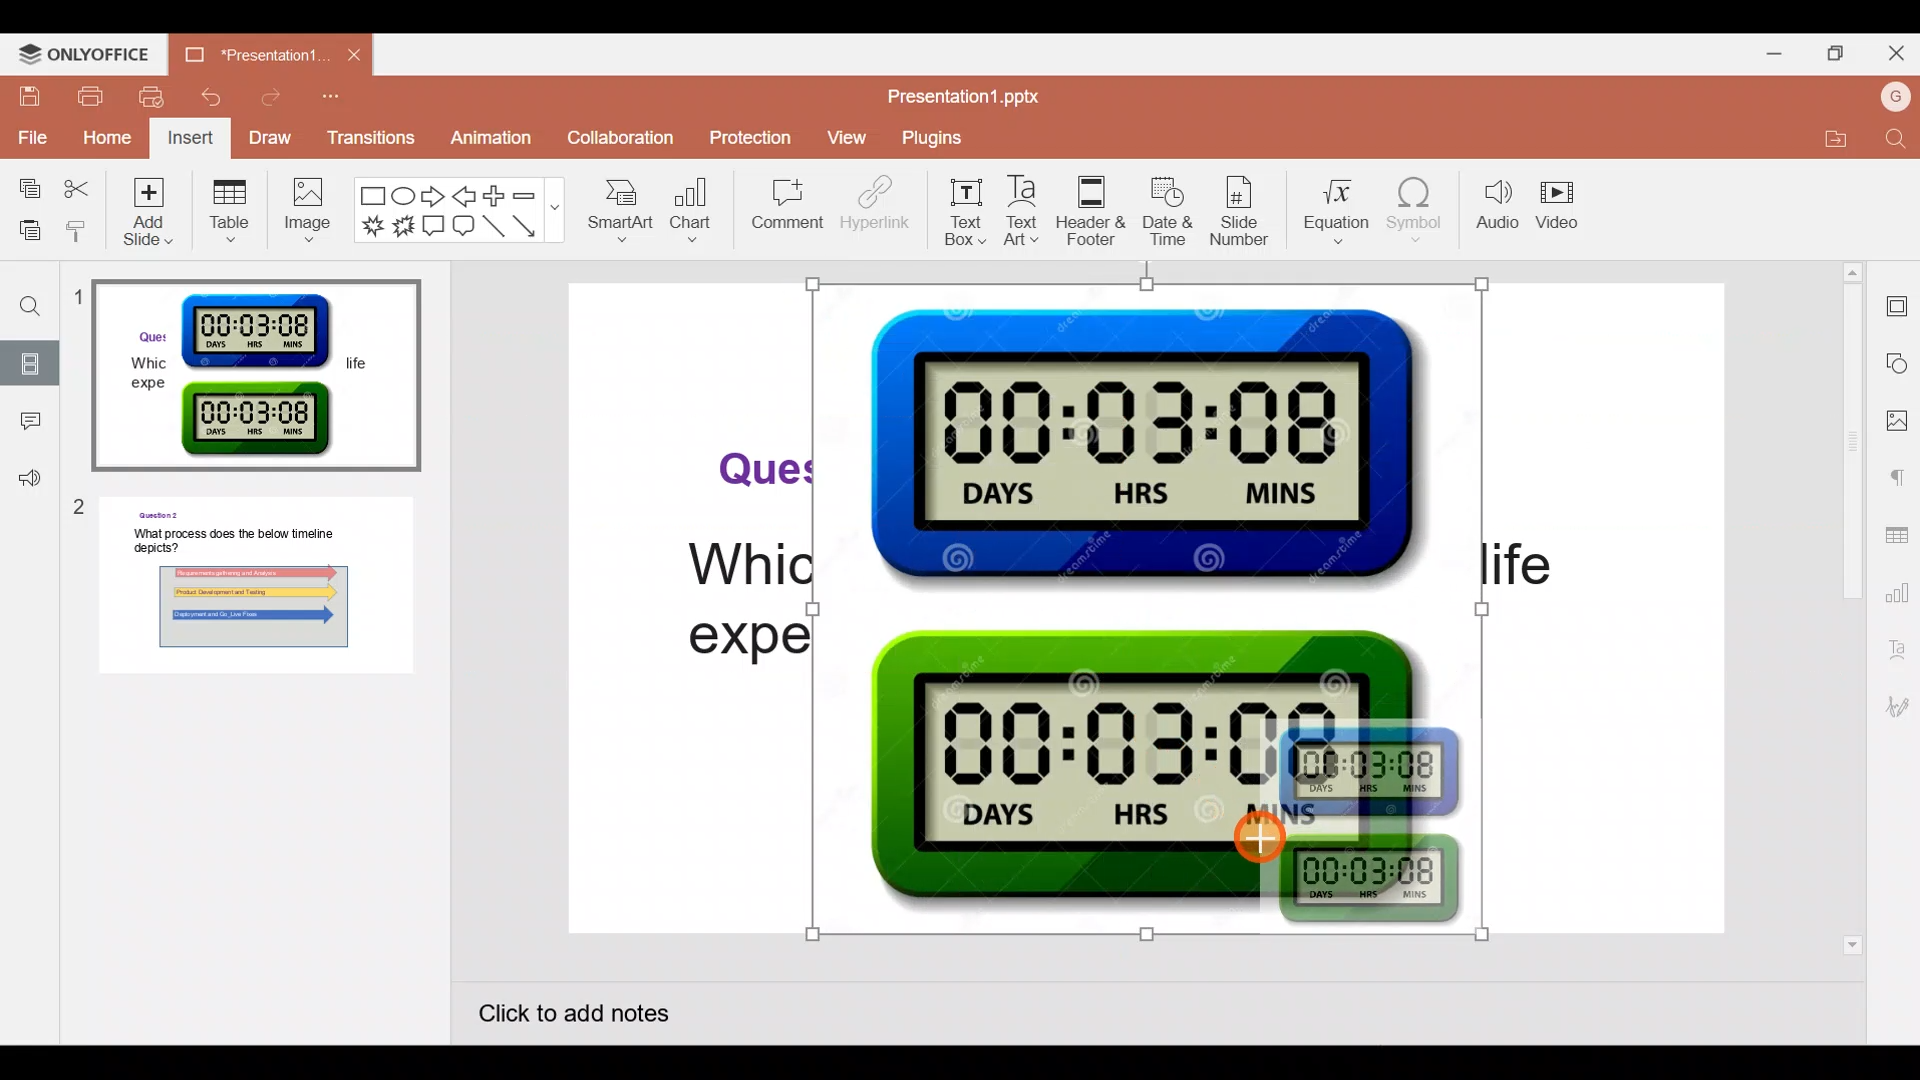 This screenshot has width=1920, height=1080. What do you see at coordinates (1897, 303) in the screenshot?
I see `Slide settings` at bounding box center [1897, 303].